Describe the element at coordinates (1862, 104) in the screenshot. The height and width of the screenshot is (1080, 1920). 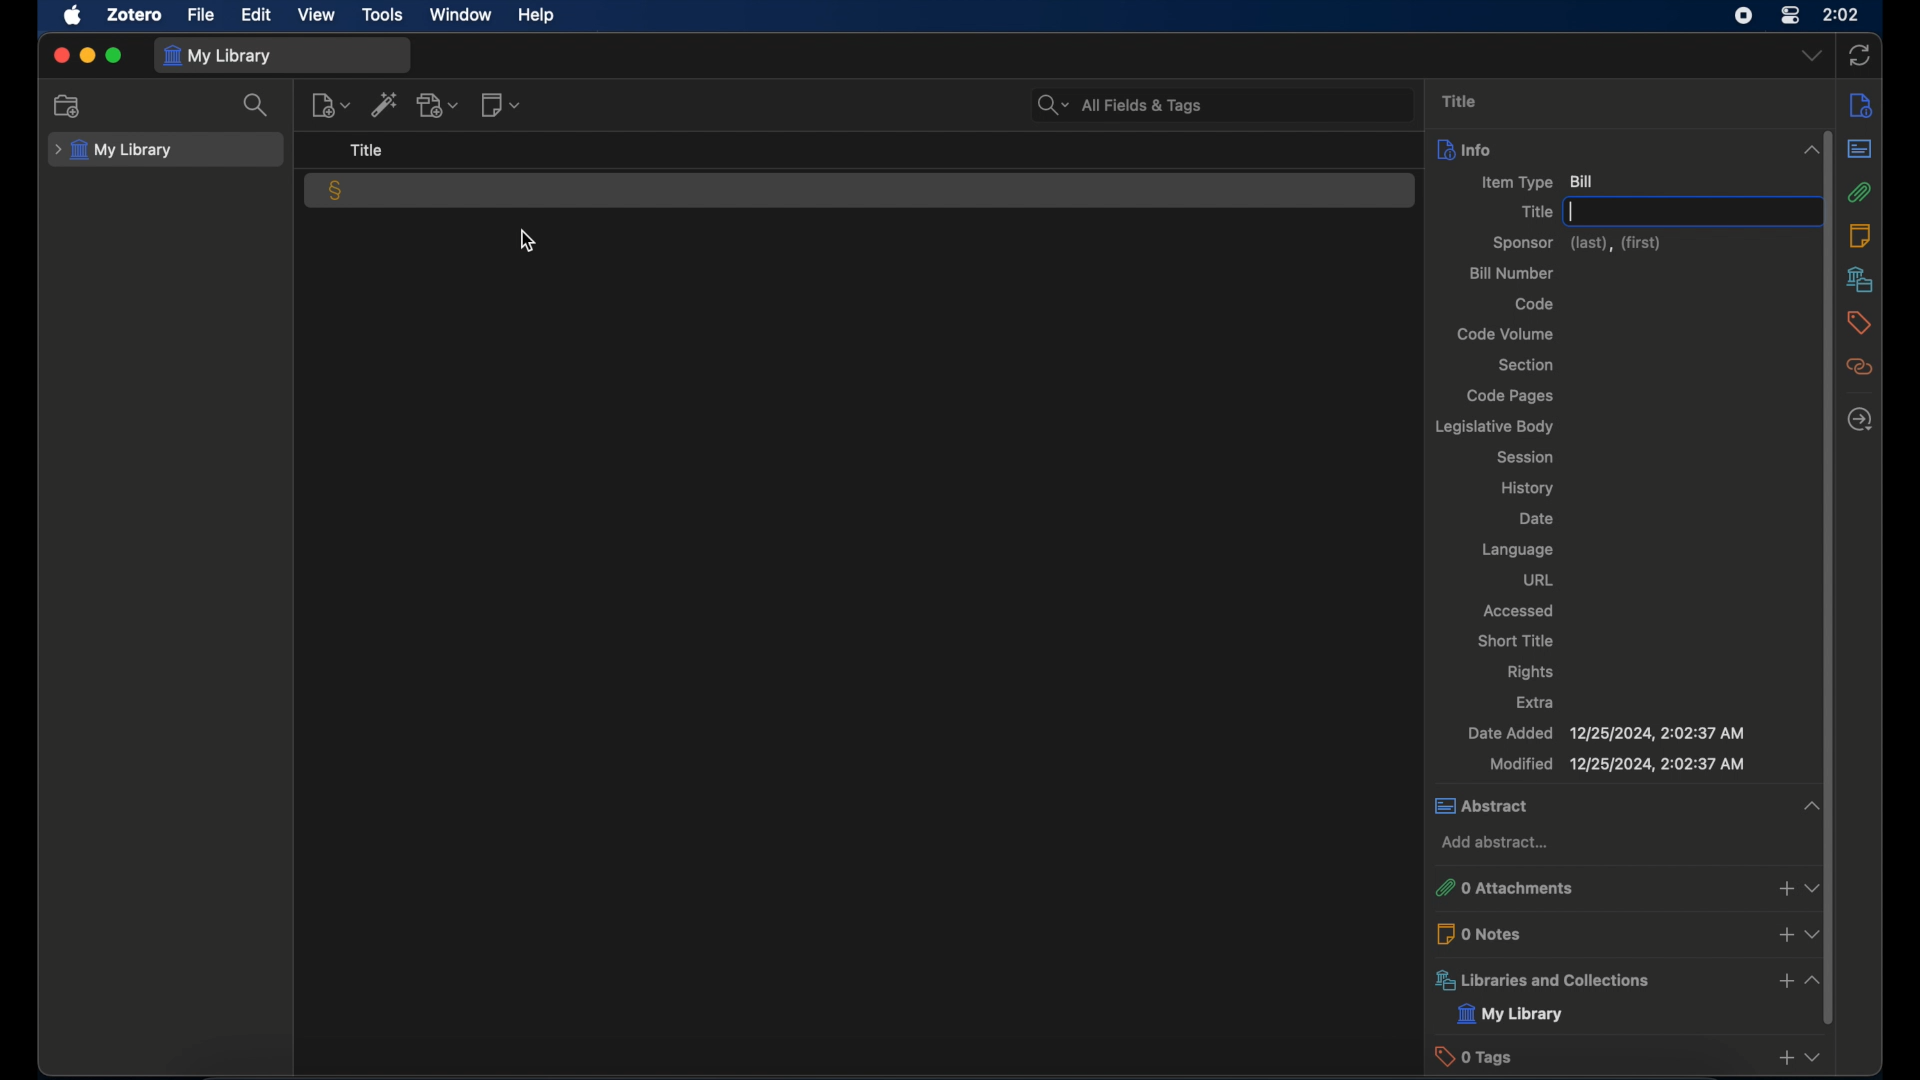
I see `info` at that location.